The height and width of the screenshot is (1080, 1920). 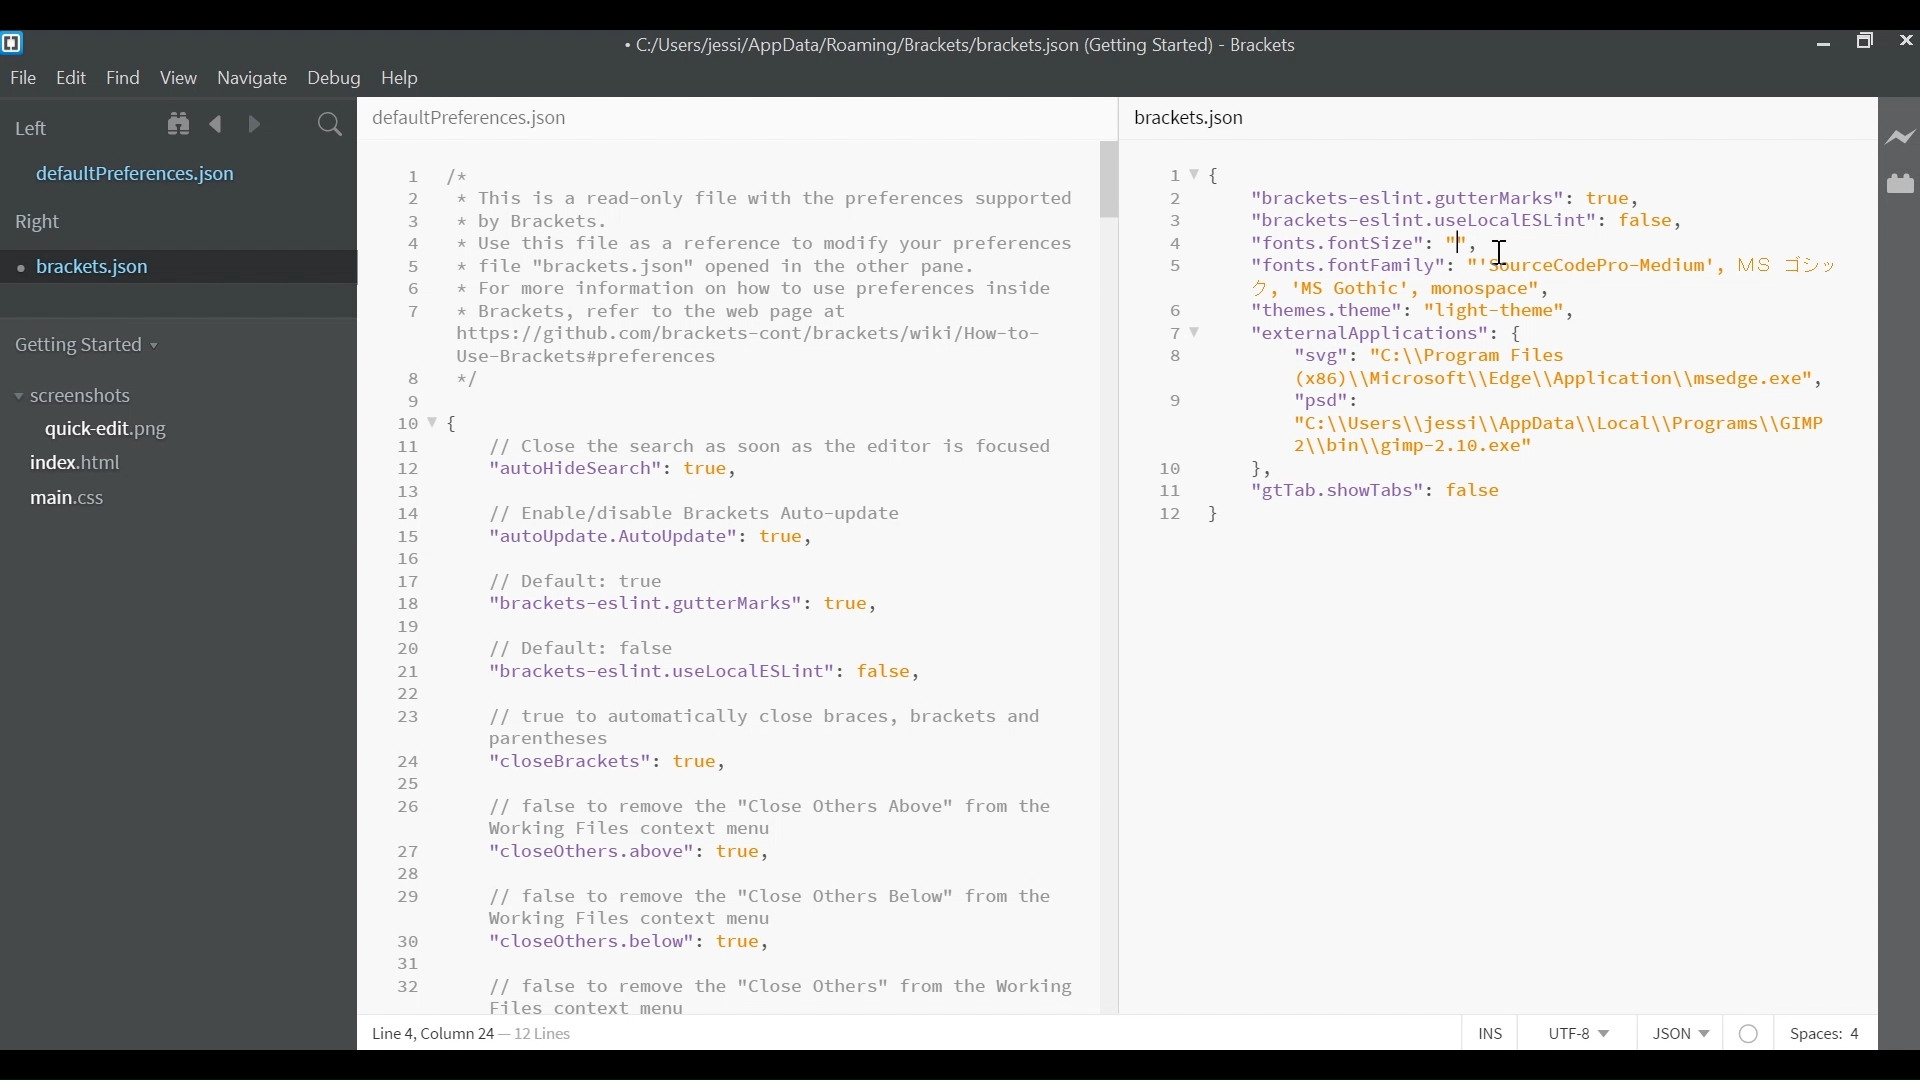 I want to click on Line 6, Column 18 - 12 Lines, so click(x=477, y=1034).